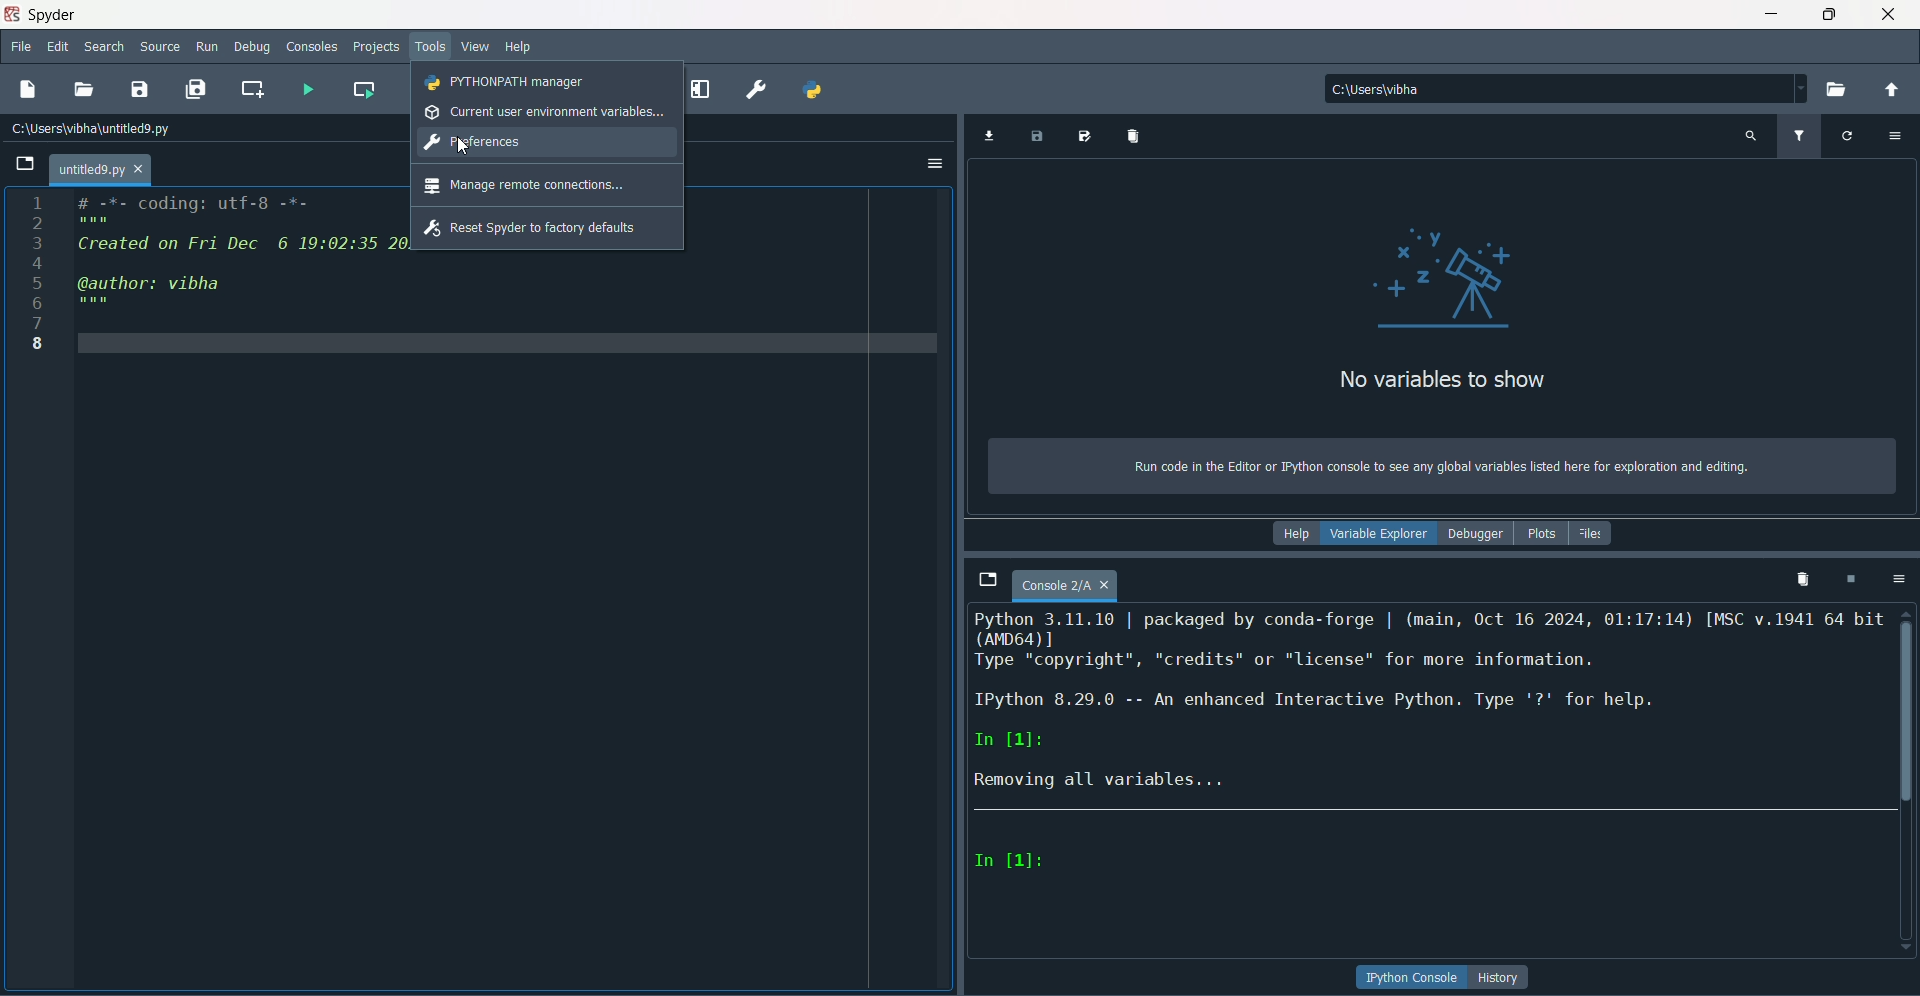  Describe the element at coordinates (703, 86) in the screenshot. I see `debug selection` at that location.